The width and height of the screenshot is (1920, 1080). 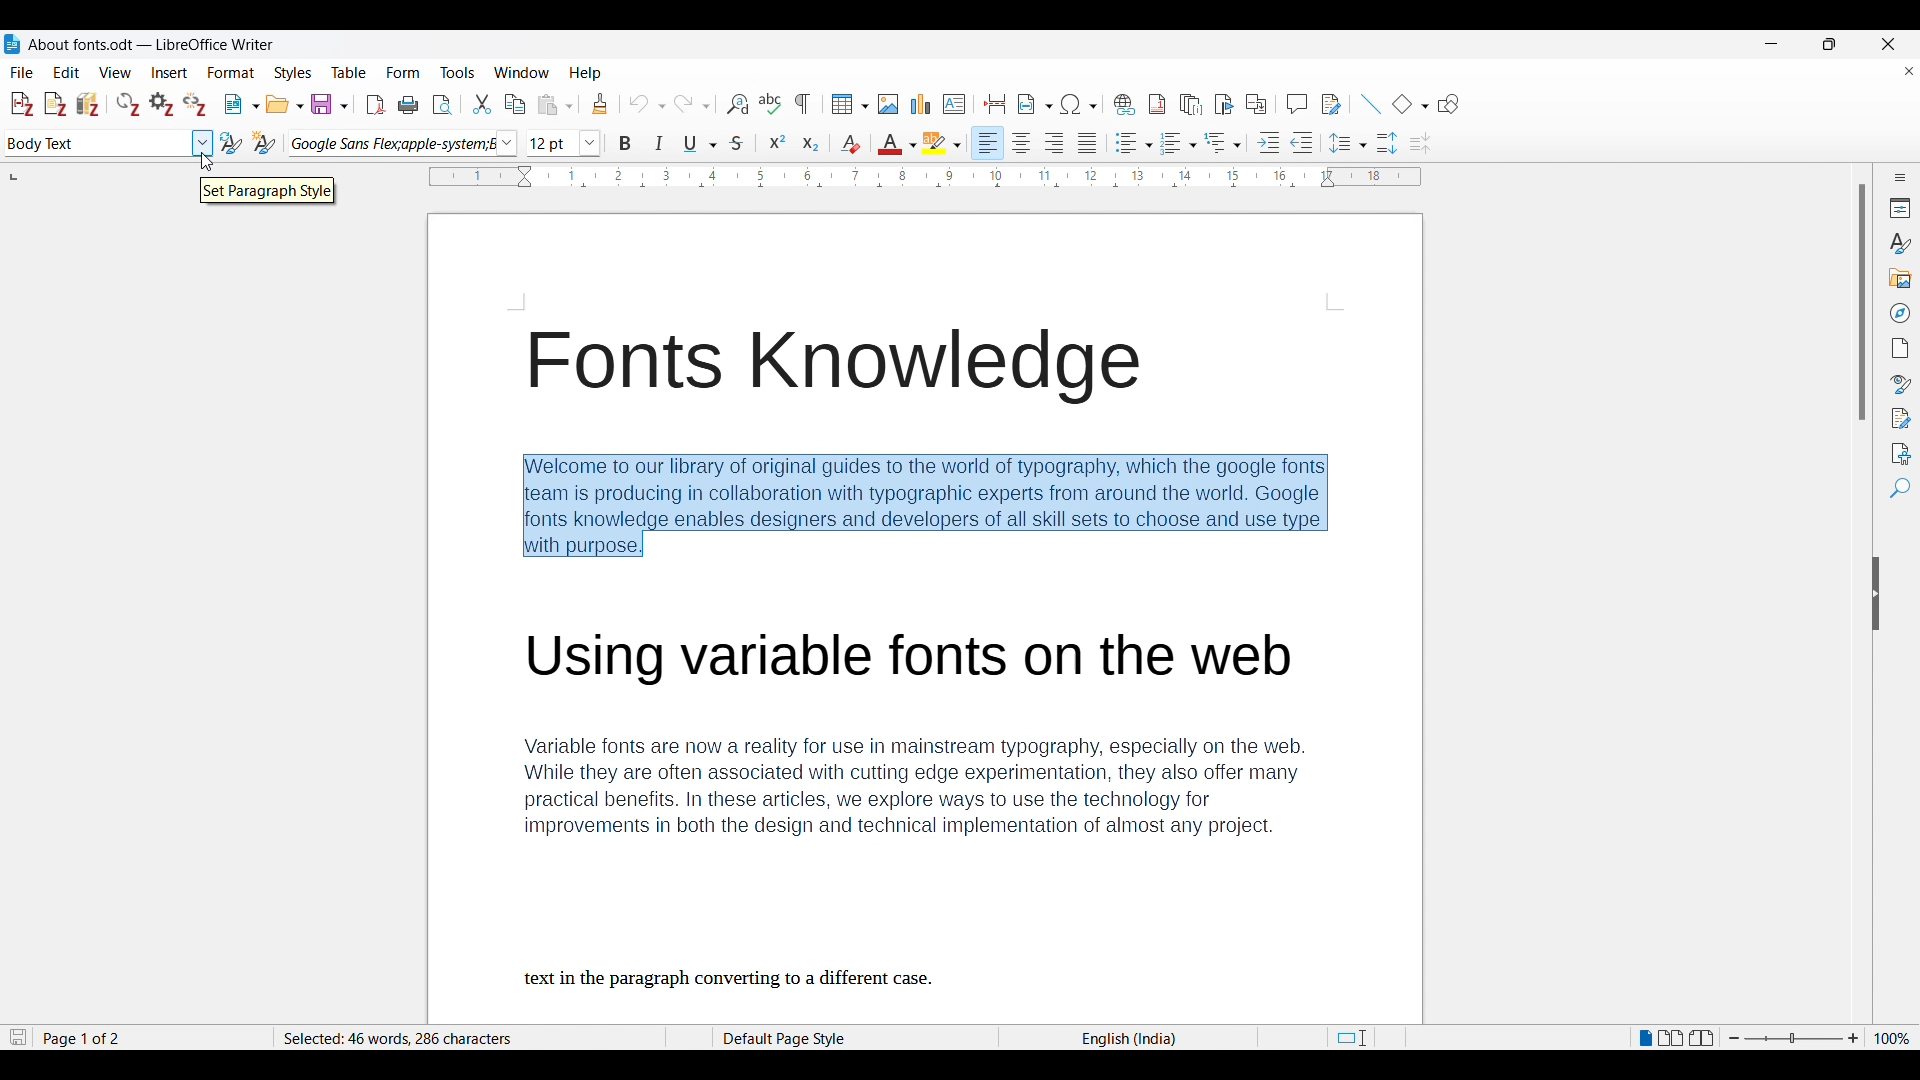 I want to click on Print, so click(x=408, y=105).